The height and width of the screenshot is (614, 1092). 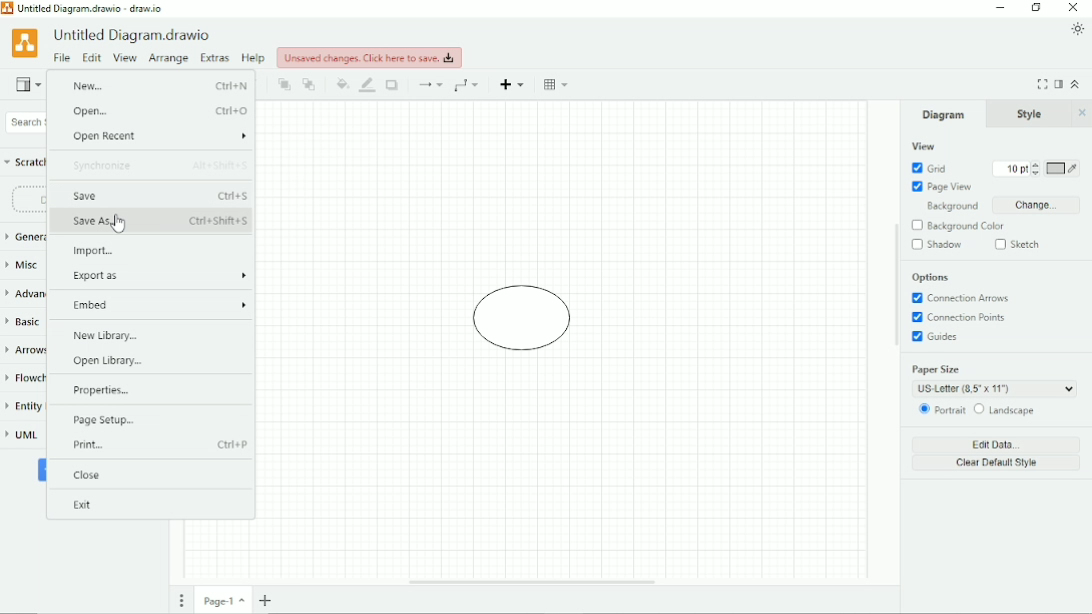 What do you see at coordinates (466, 86) in the screenshot?
I see `Waypoints` at bounding box center [466, 86].